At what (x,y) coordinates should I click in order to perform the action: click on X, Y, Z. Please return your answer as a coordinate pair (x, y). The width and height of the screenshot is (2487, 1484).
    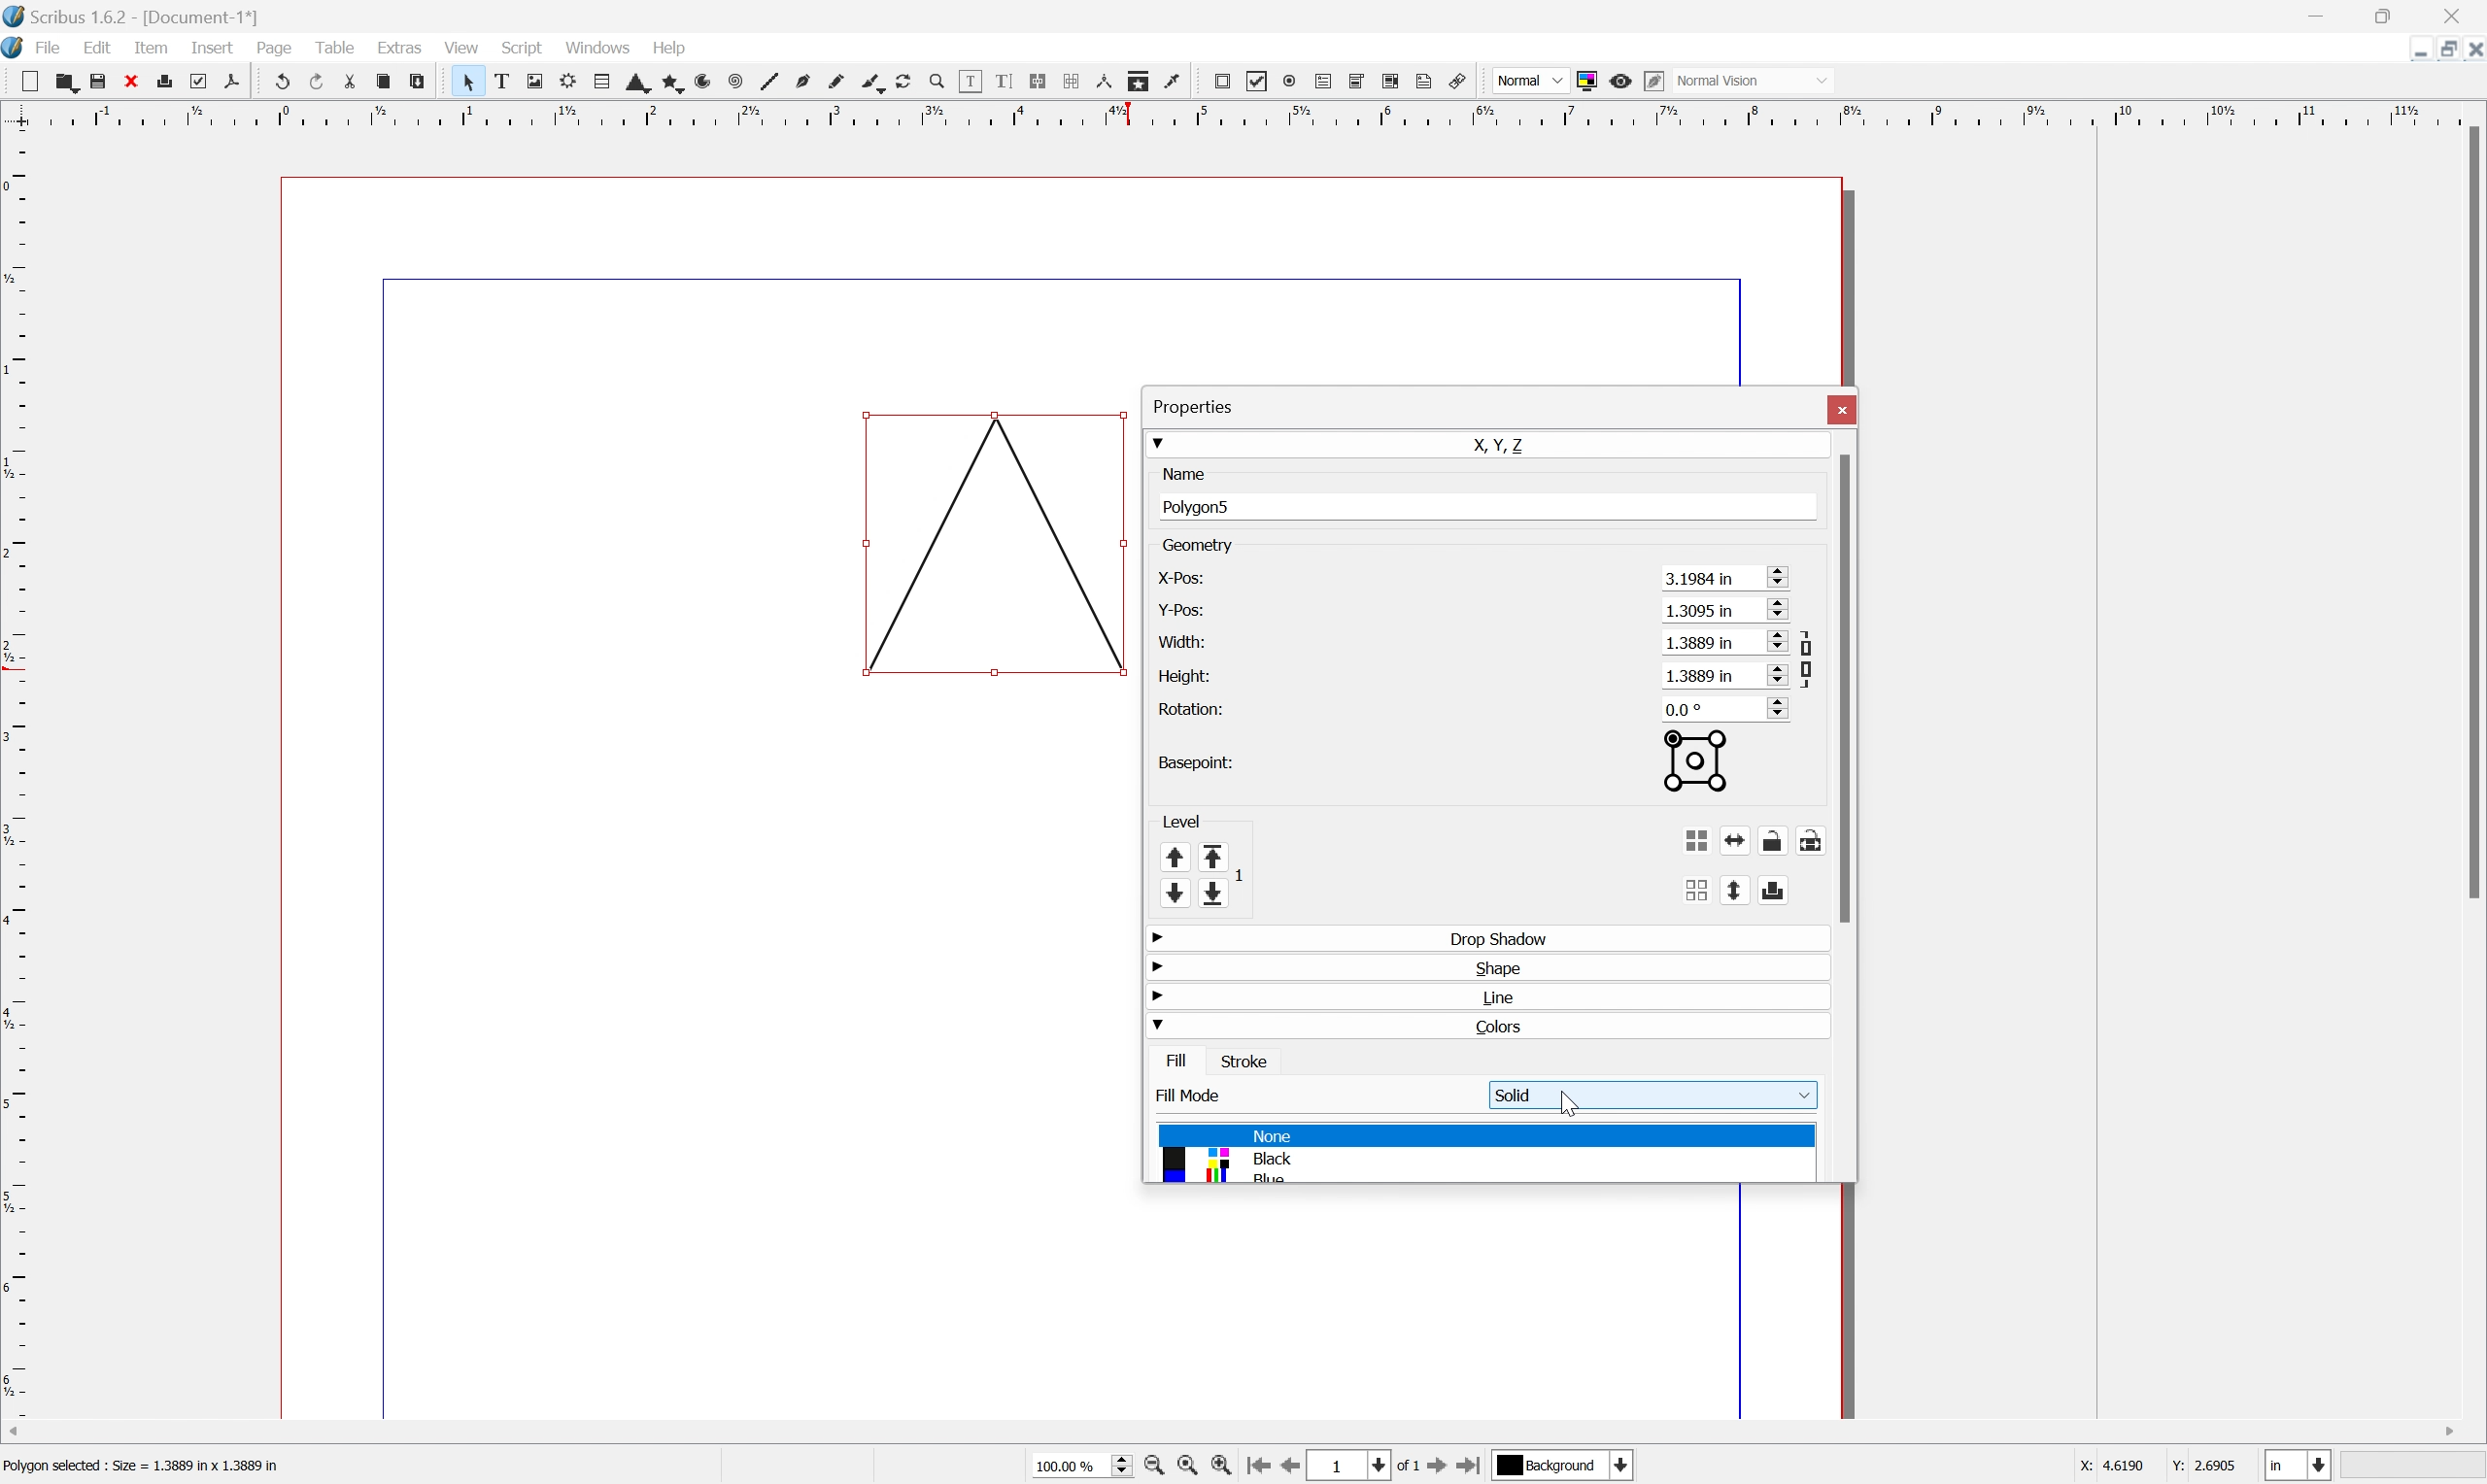
    Looking at the image, I should click on (1517, 443).